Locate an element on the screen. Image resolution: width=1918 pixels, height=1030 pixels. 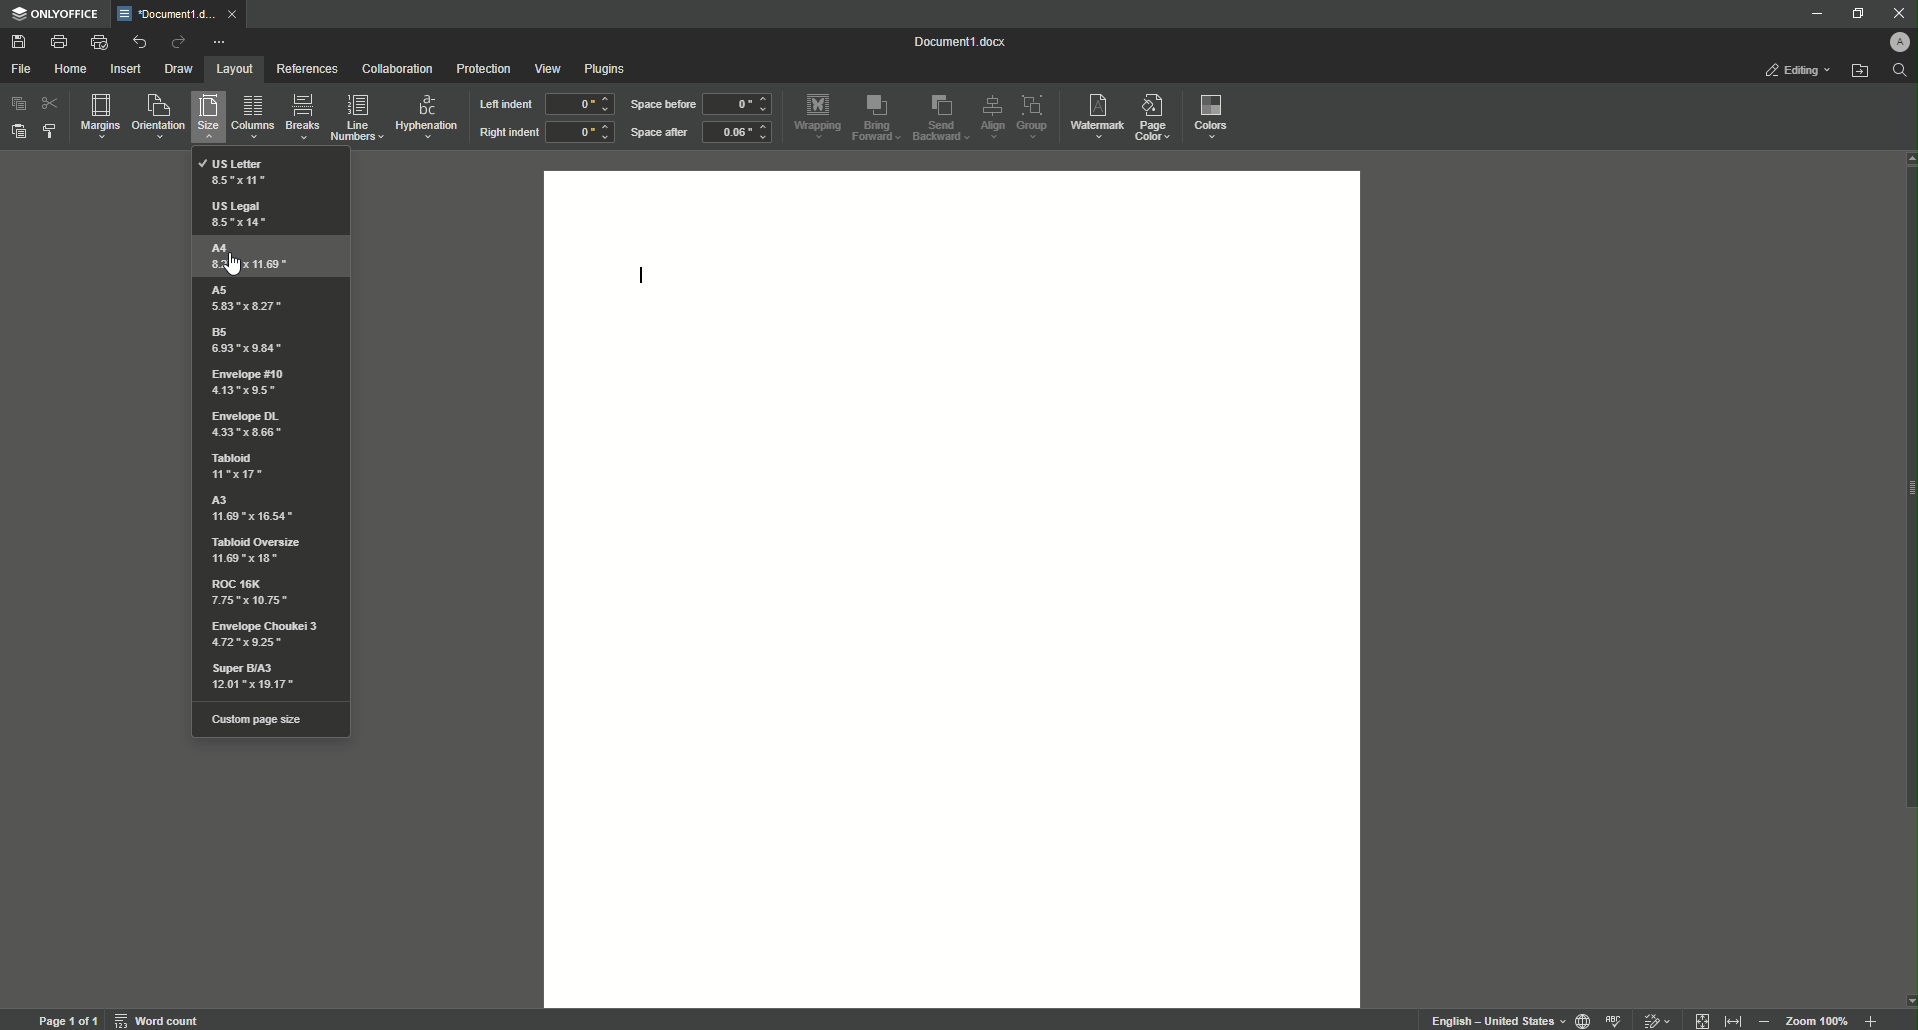
Line Numbers is located at coordinates (357, 119).